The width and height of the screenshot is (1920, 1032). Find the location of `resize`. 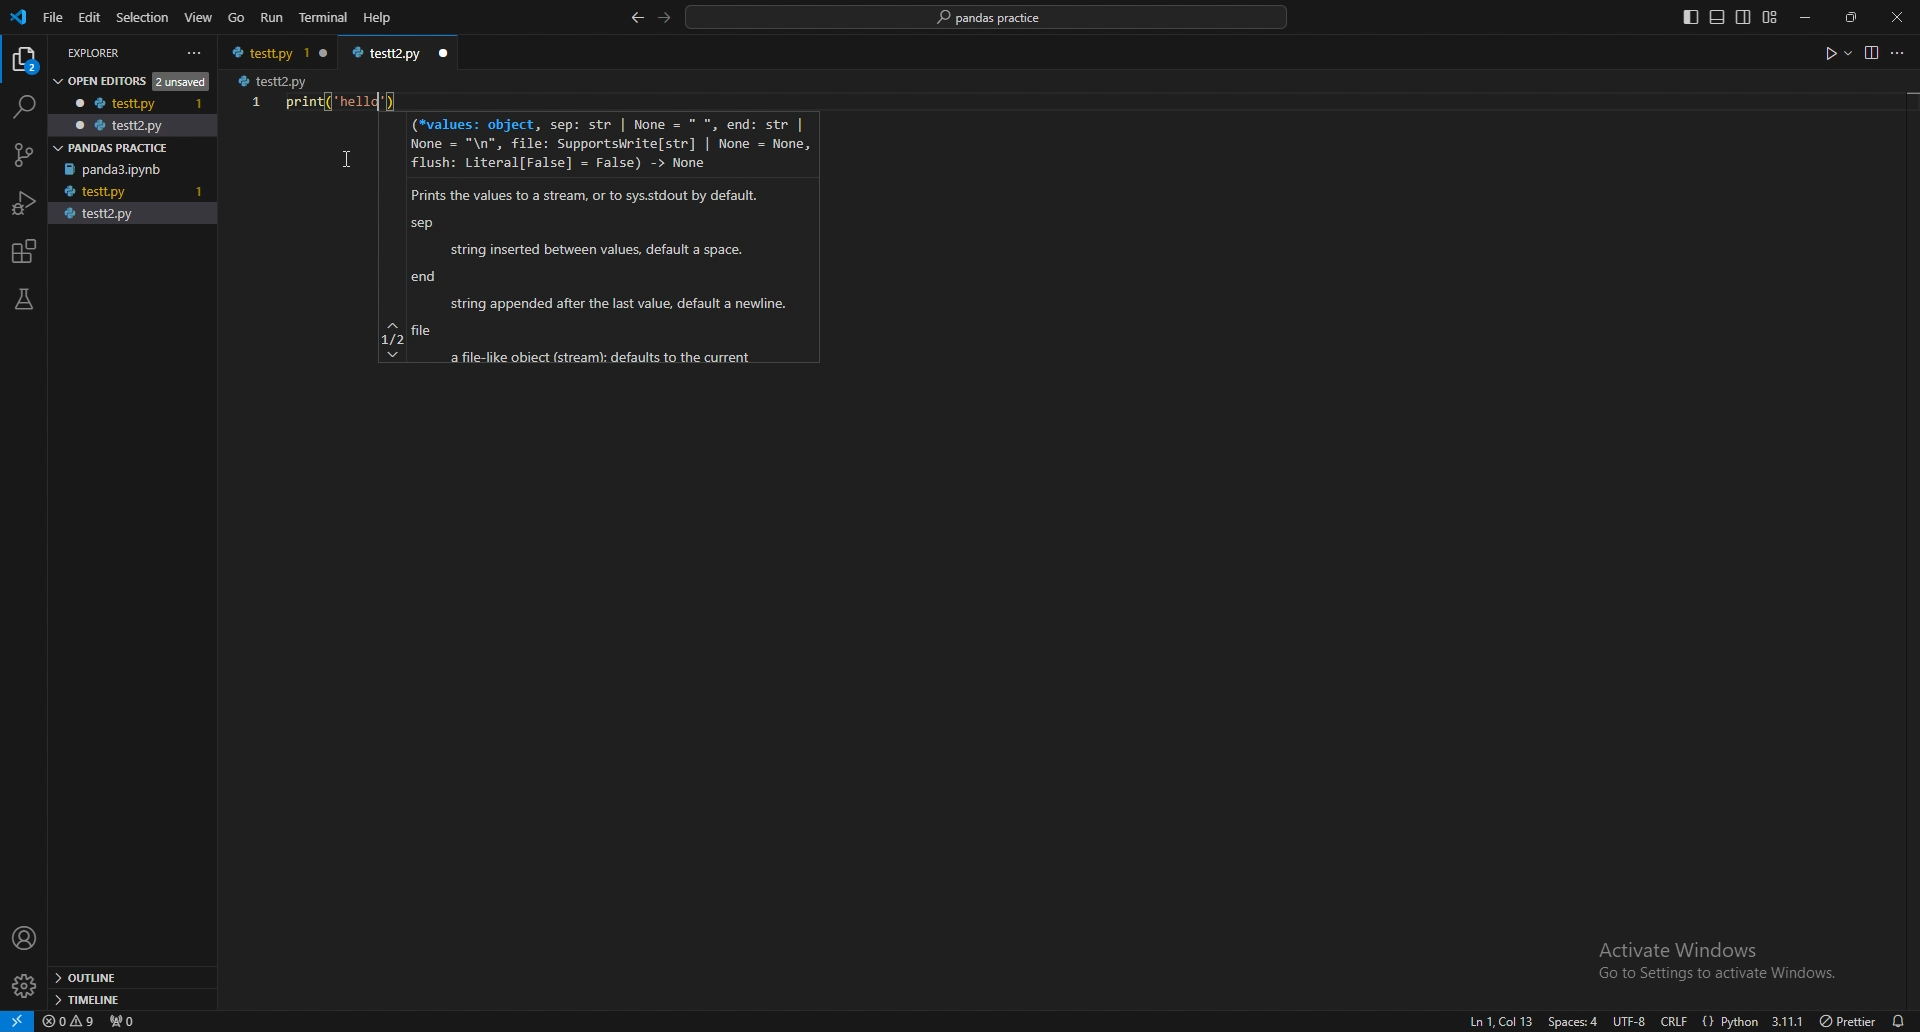

resize is located at coordinates (1854, 17).